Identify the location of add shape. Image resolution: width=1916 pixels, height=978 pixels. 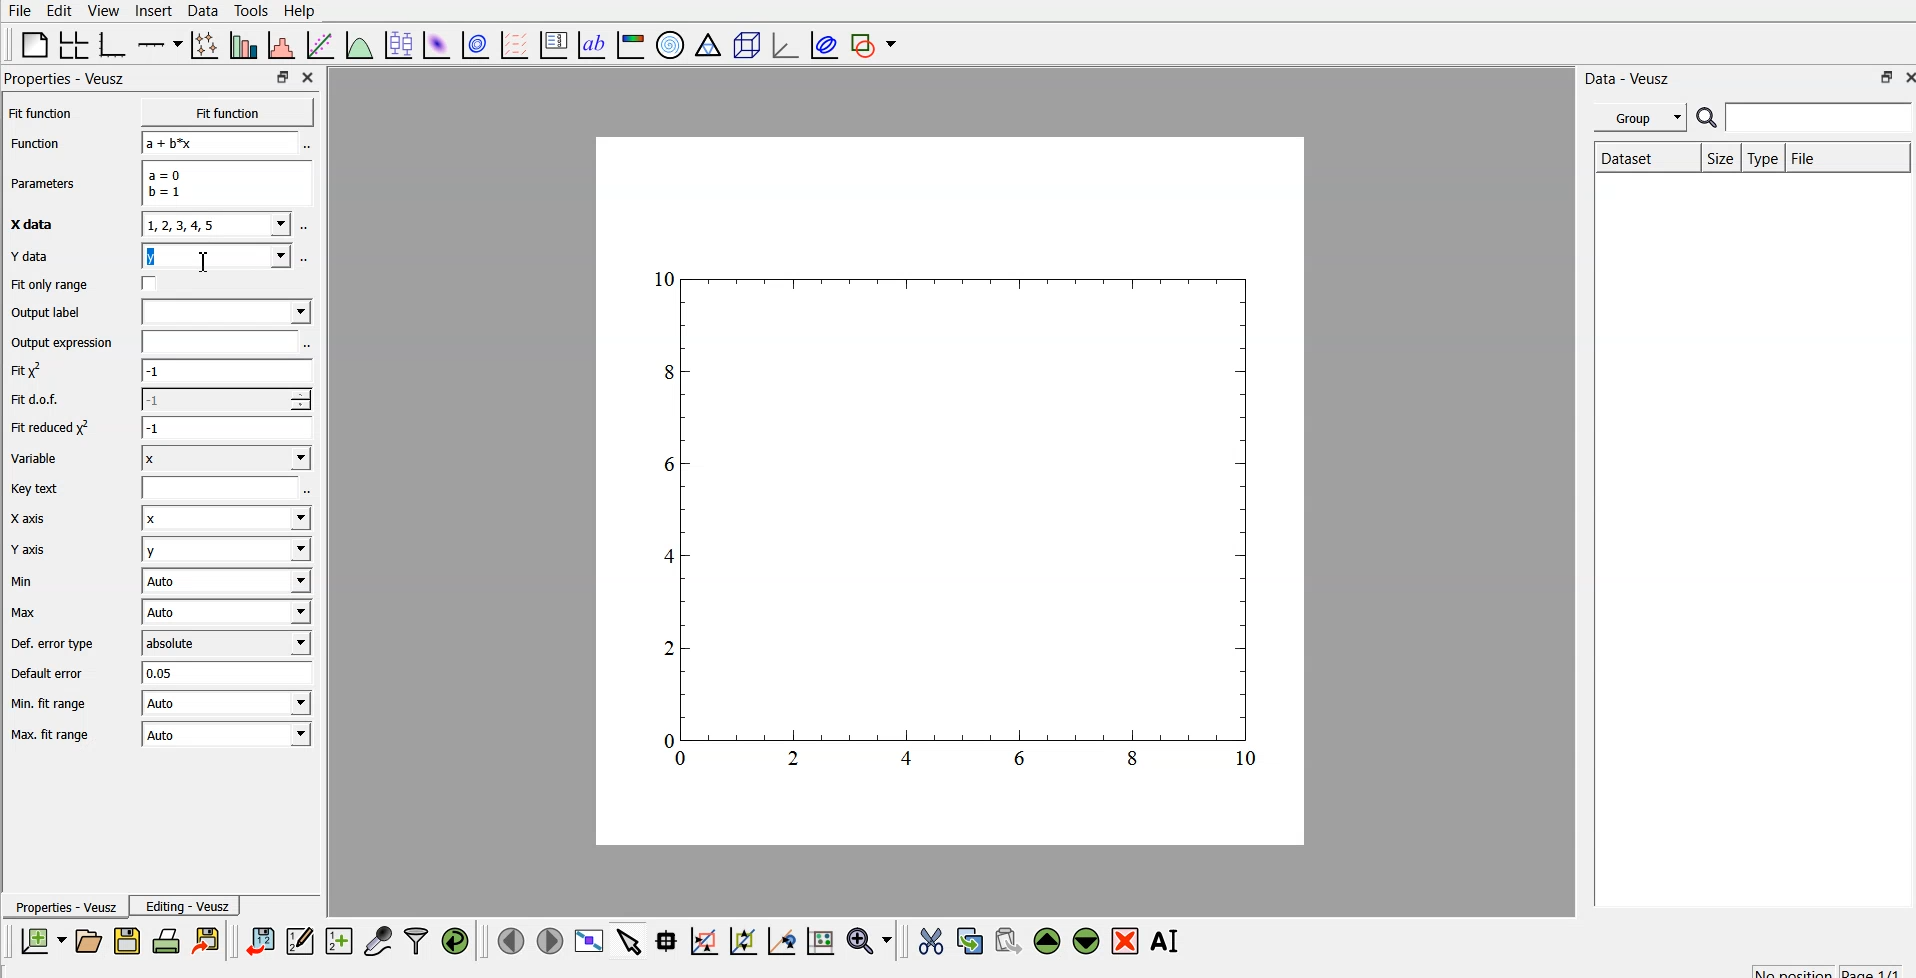
(880, 45).